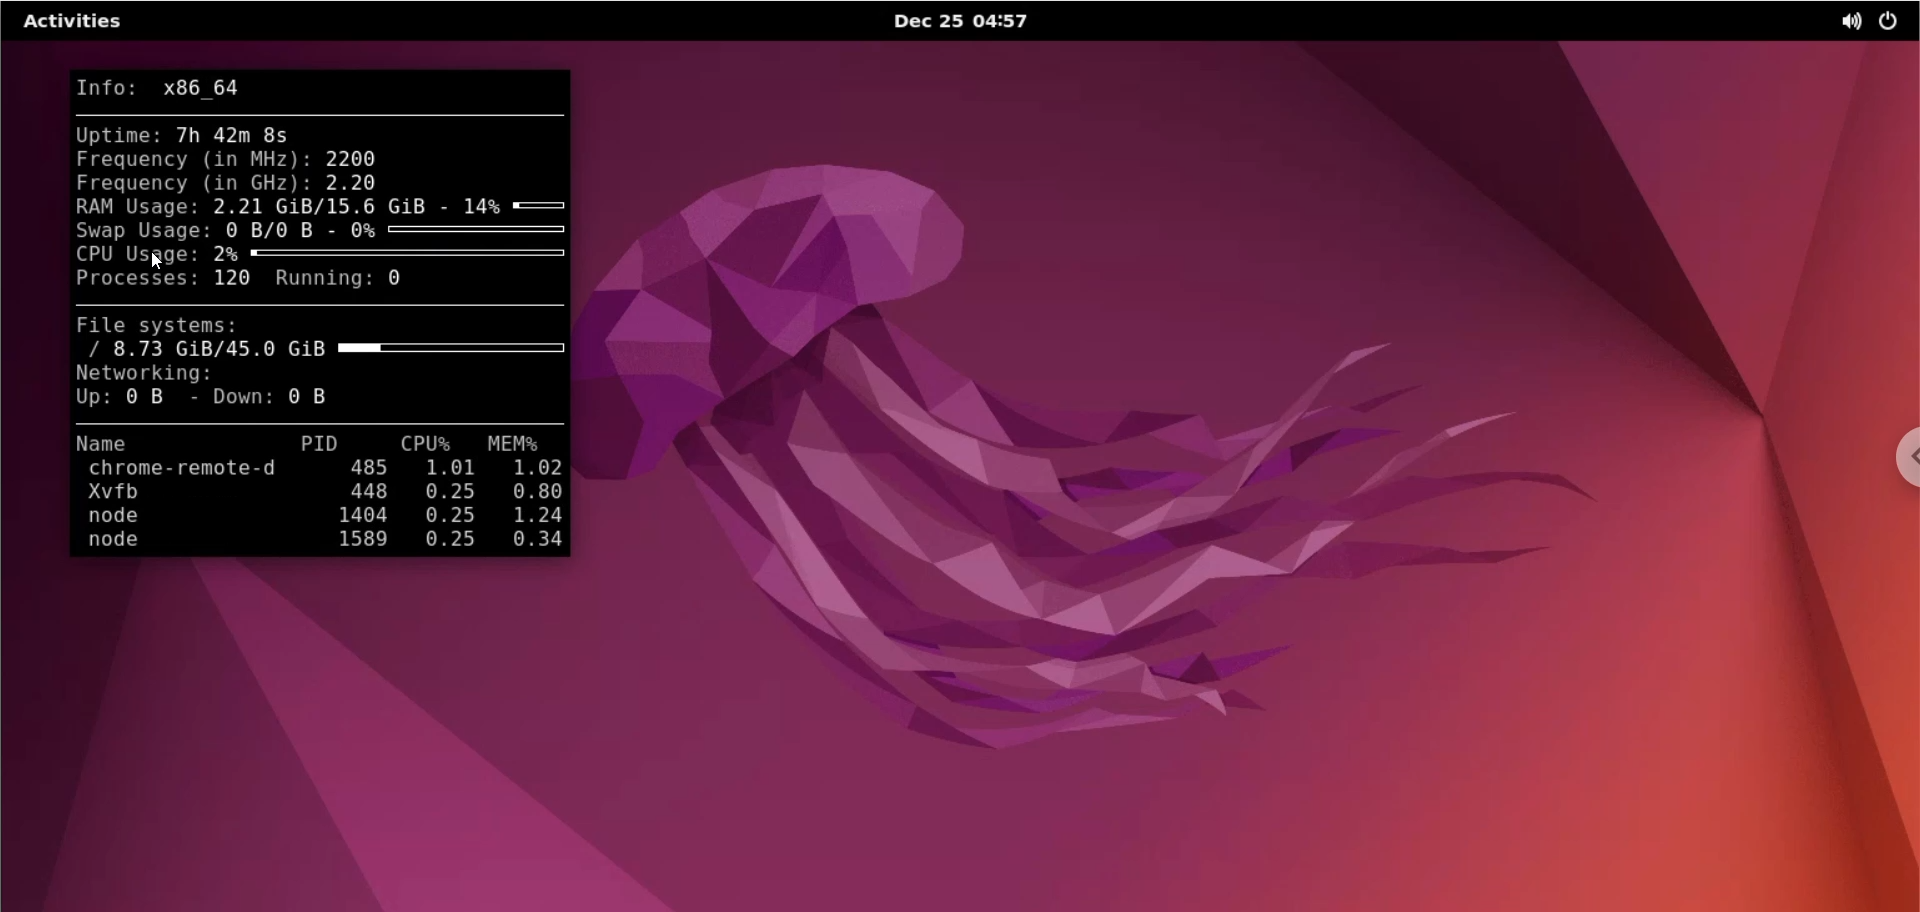 Image resolution: width=1920 pixels, height=912 pixels. What do you see at coordinates (413, 444) in the screenshot?
I see `CPU%` at bounding box center [413, 444].